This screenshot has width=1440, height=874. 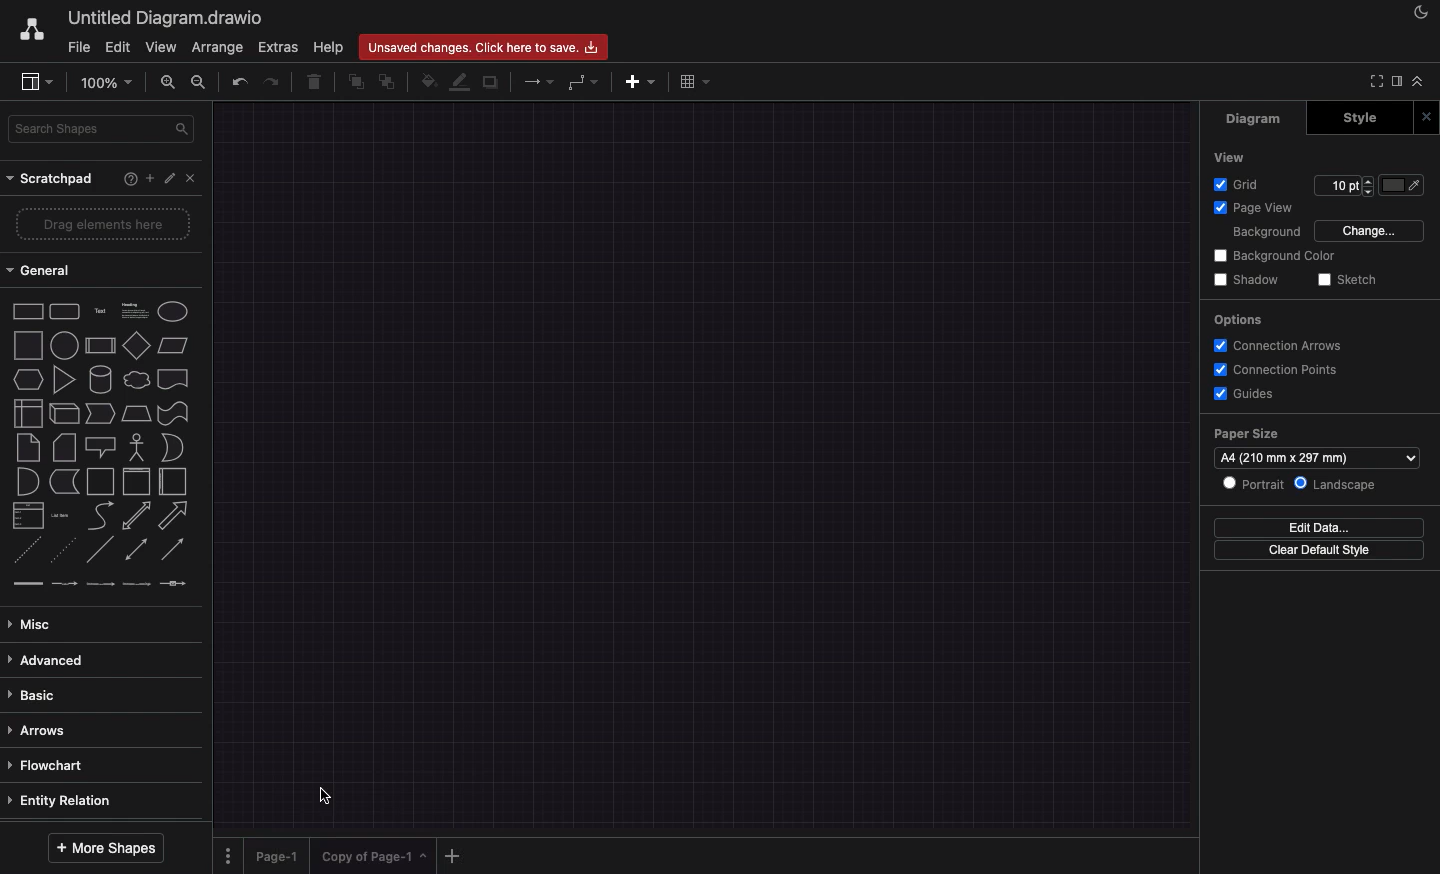 What do you see at coordinates (238, 81) in the screenshot?
I see `undo` at bounding box center [238, 81].